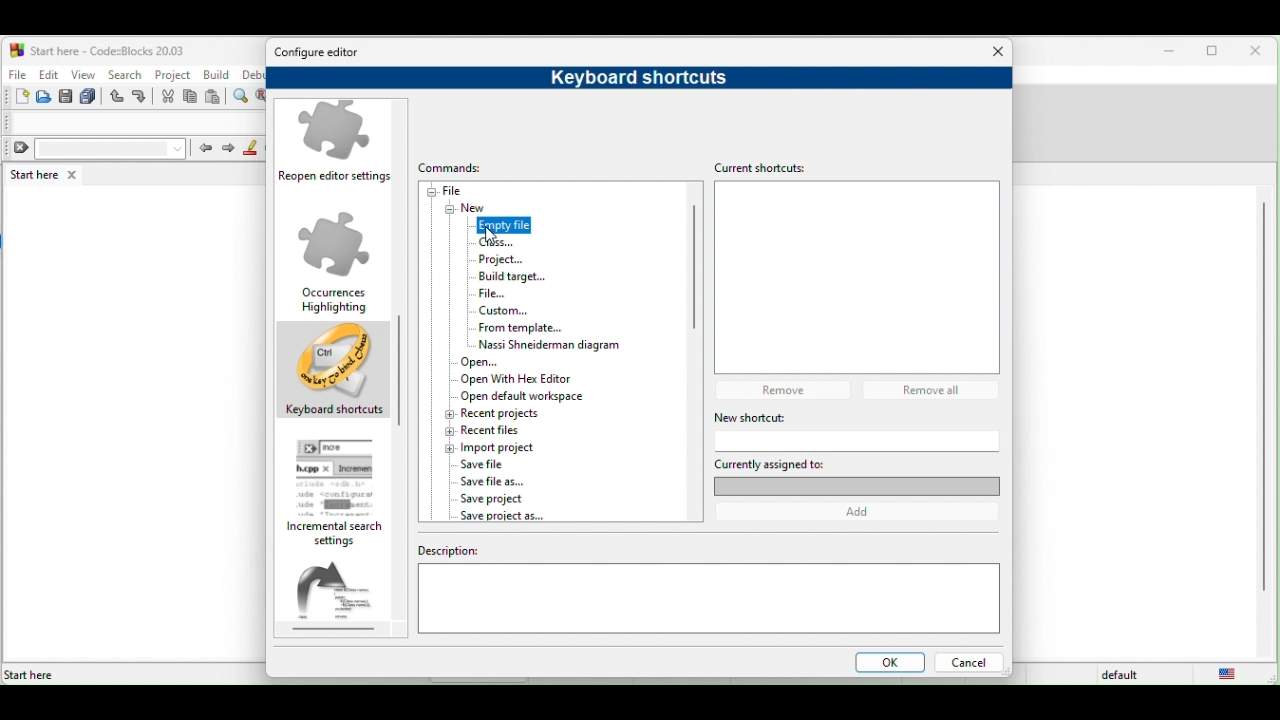 The height and width of the screenshot is (720, 1280). Describe the element at coordinates (886, 664) in the screenshot. I see `ok` at that location.